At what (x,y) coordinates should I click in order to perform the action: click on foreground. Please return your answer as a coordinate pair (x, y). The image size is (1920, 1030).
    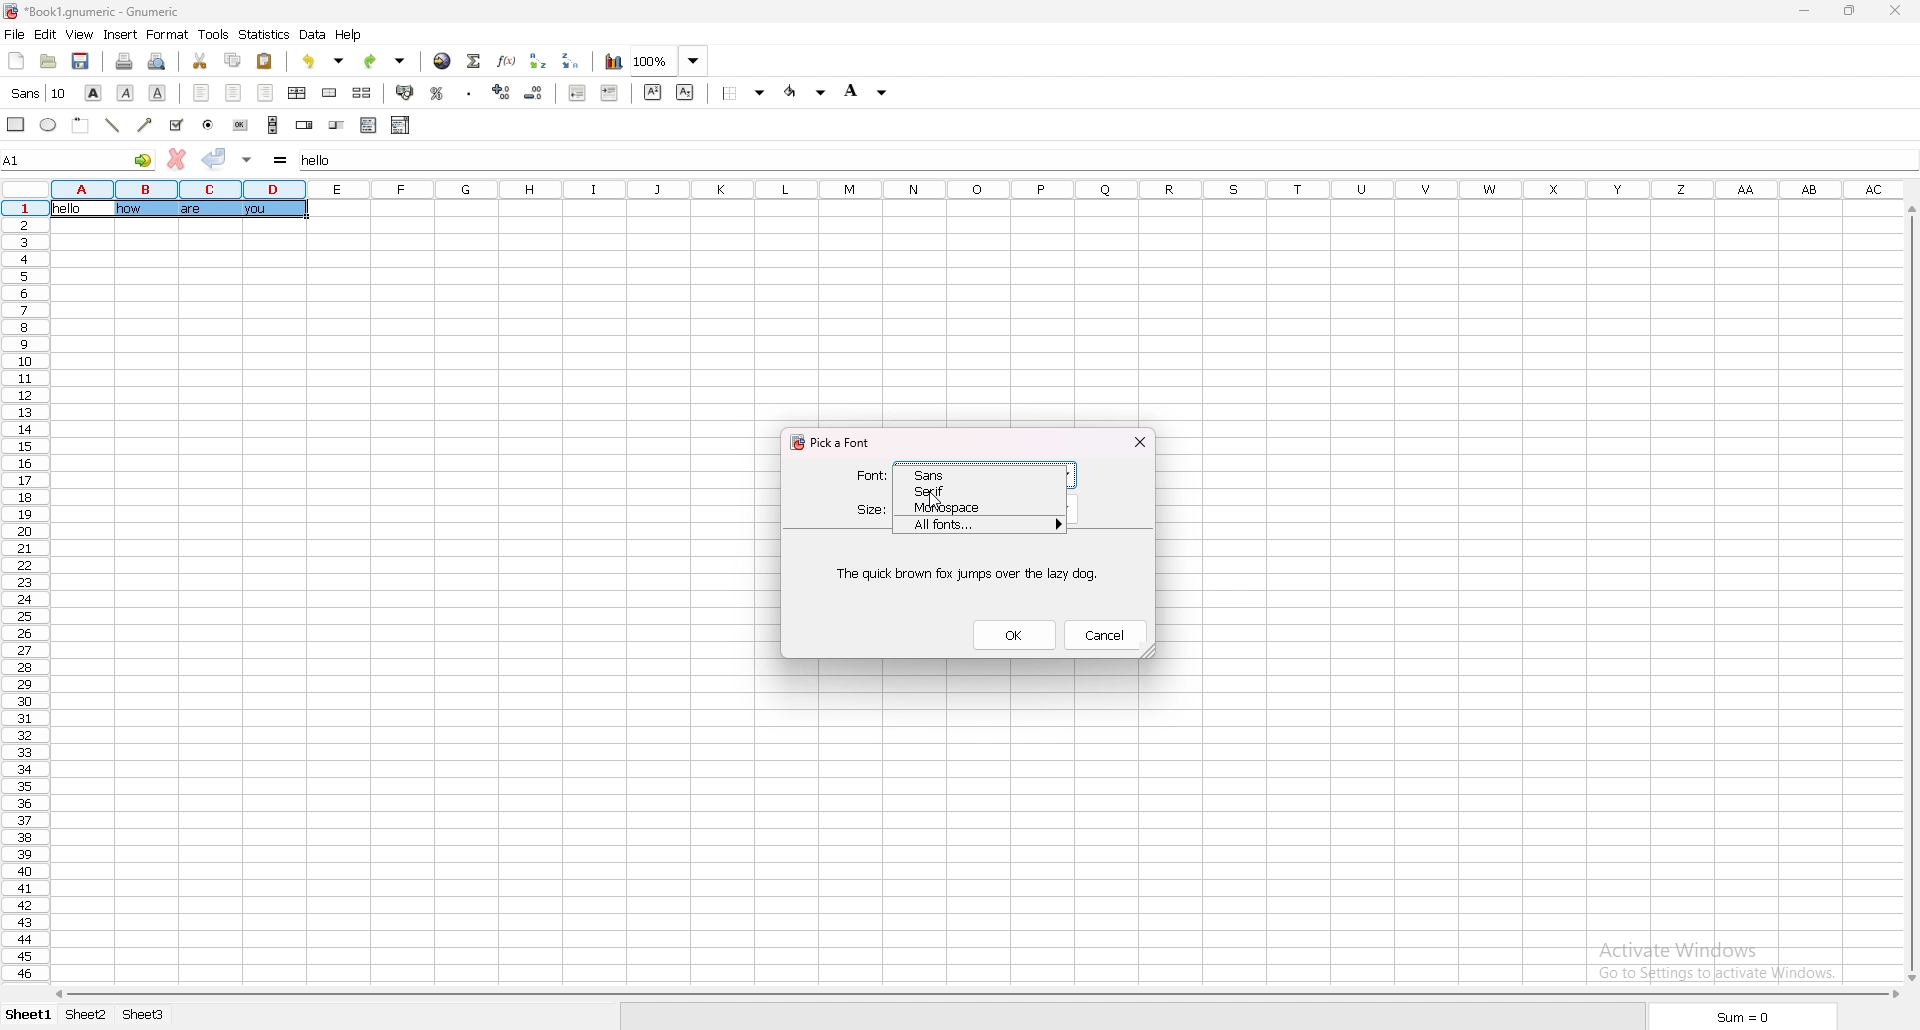
    Looking at the image, I should click on (805, 92).